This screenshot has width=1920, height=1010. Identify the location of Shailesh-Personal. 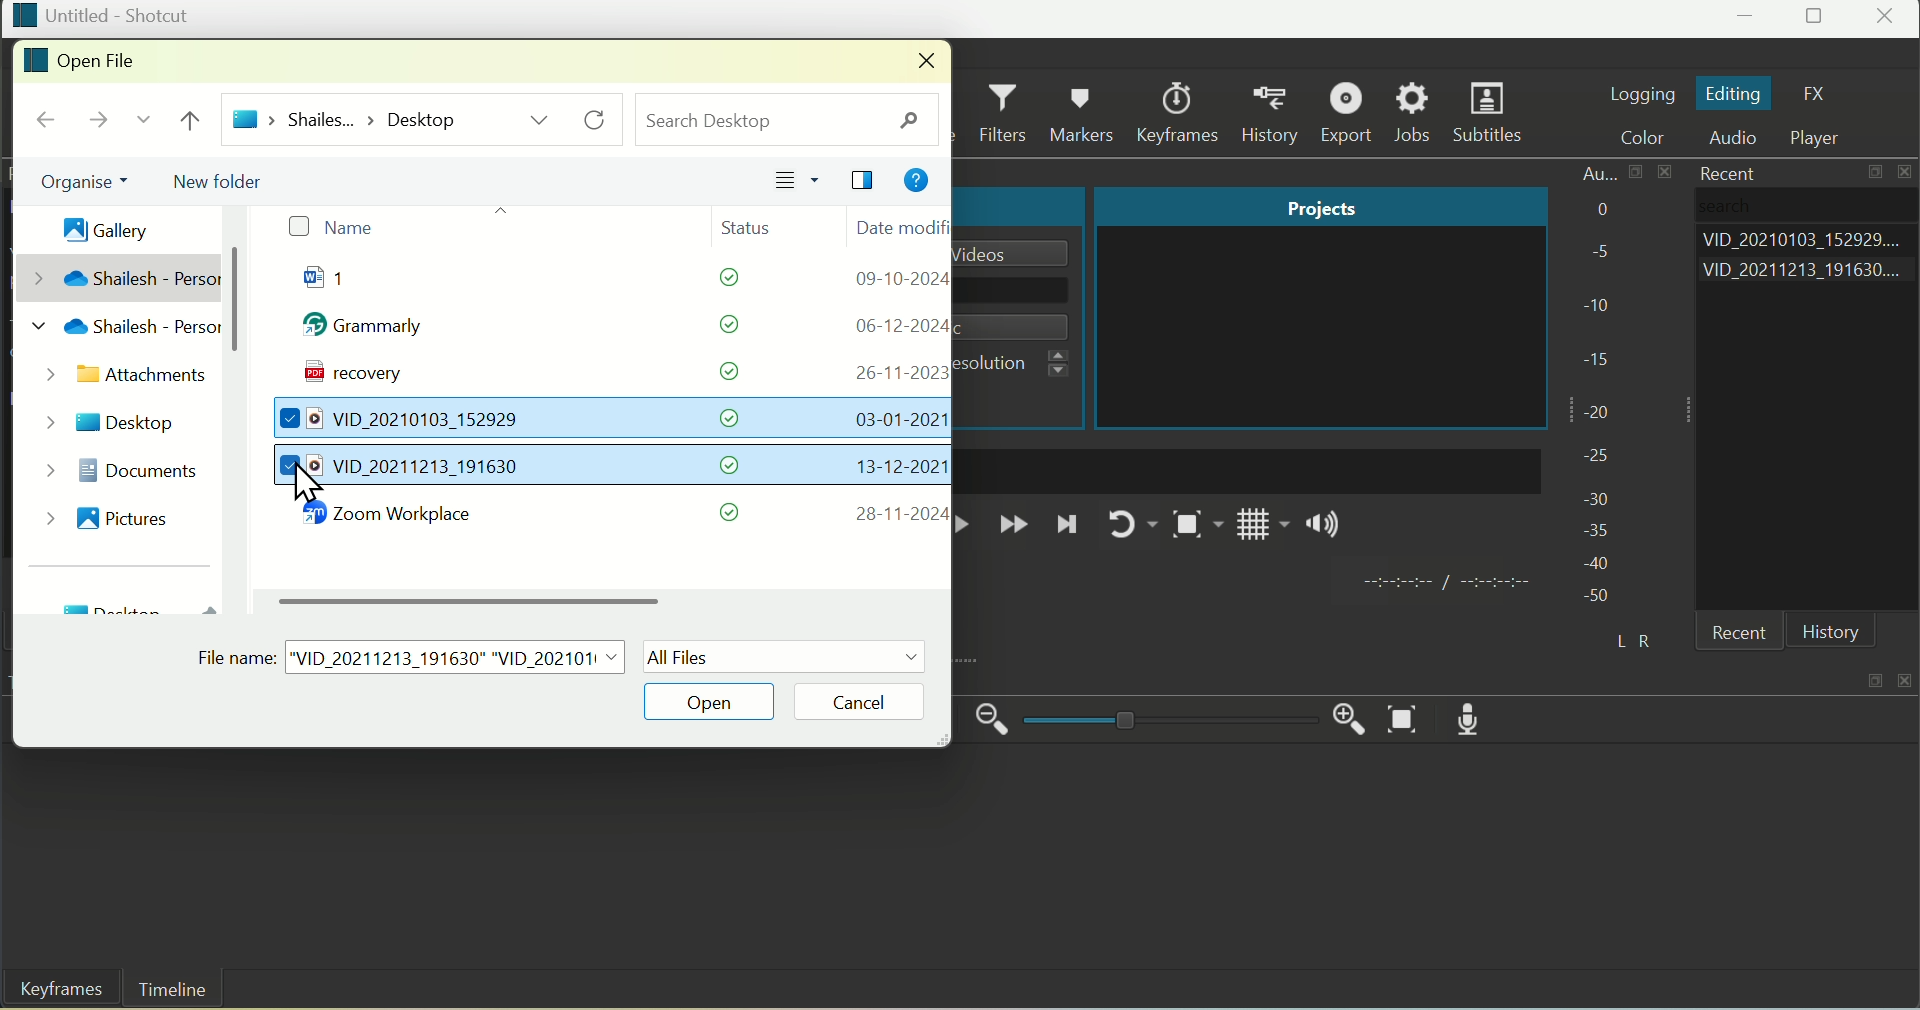
(120, 277).